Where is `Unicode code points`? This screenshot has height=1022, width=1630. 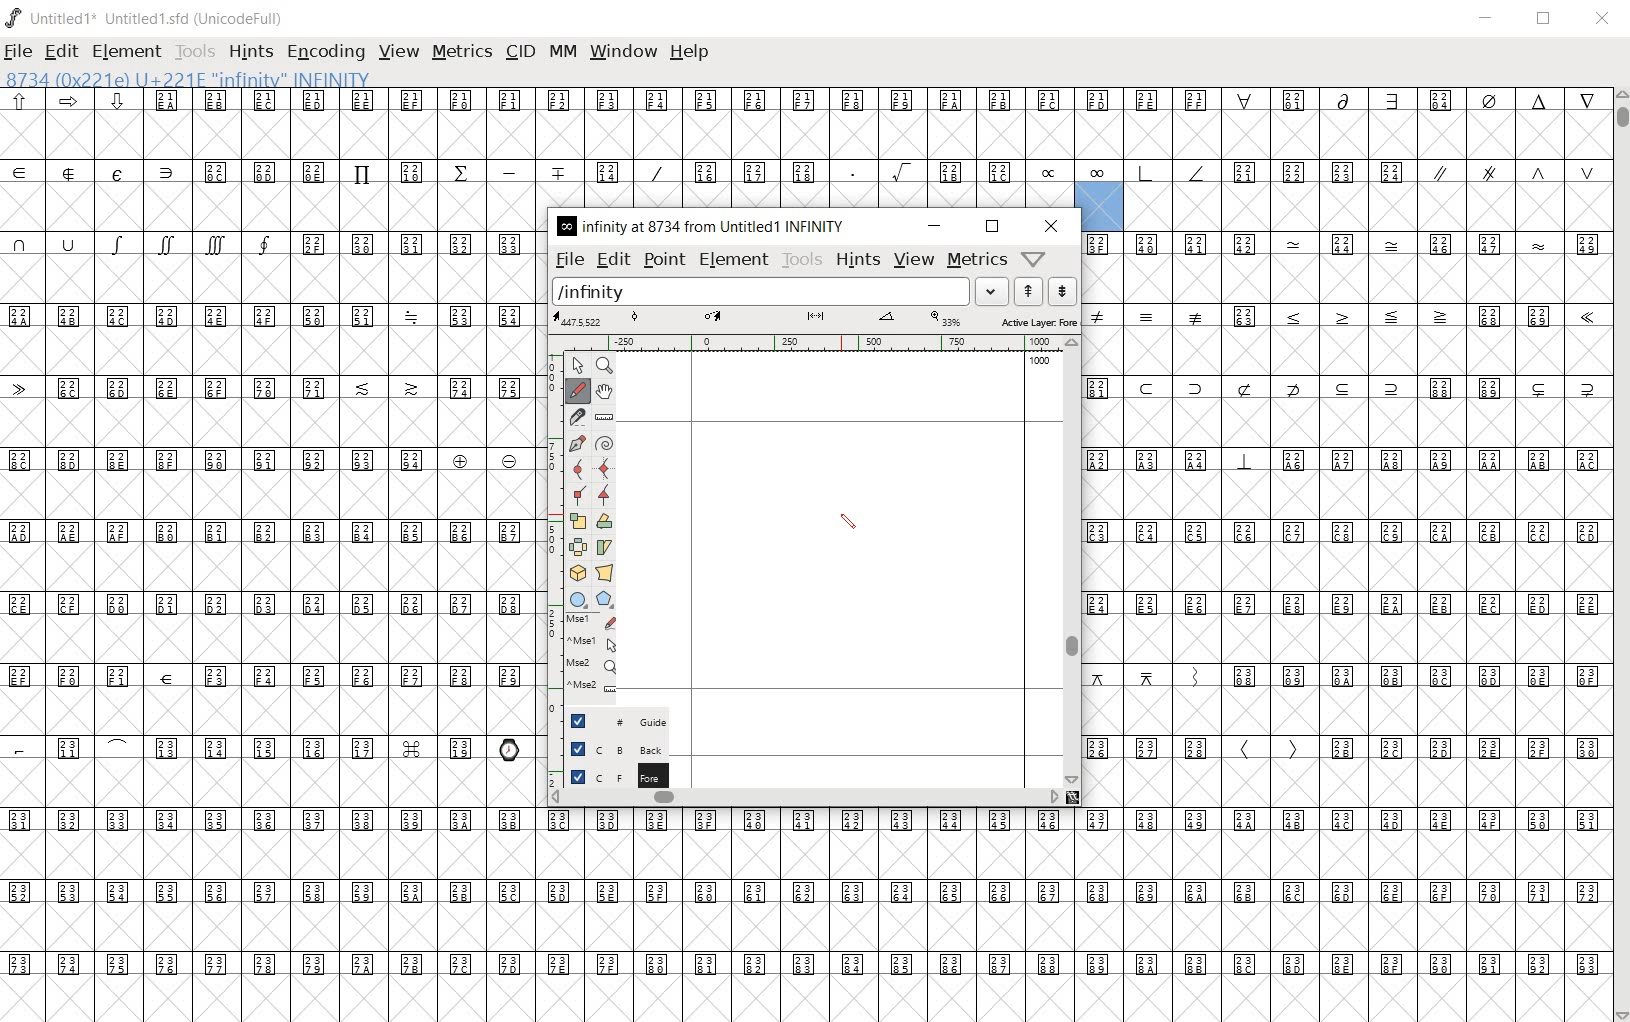 Unicode code points is located at coordinates (1174, 243).